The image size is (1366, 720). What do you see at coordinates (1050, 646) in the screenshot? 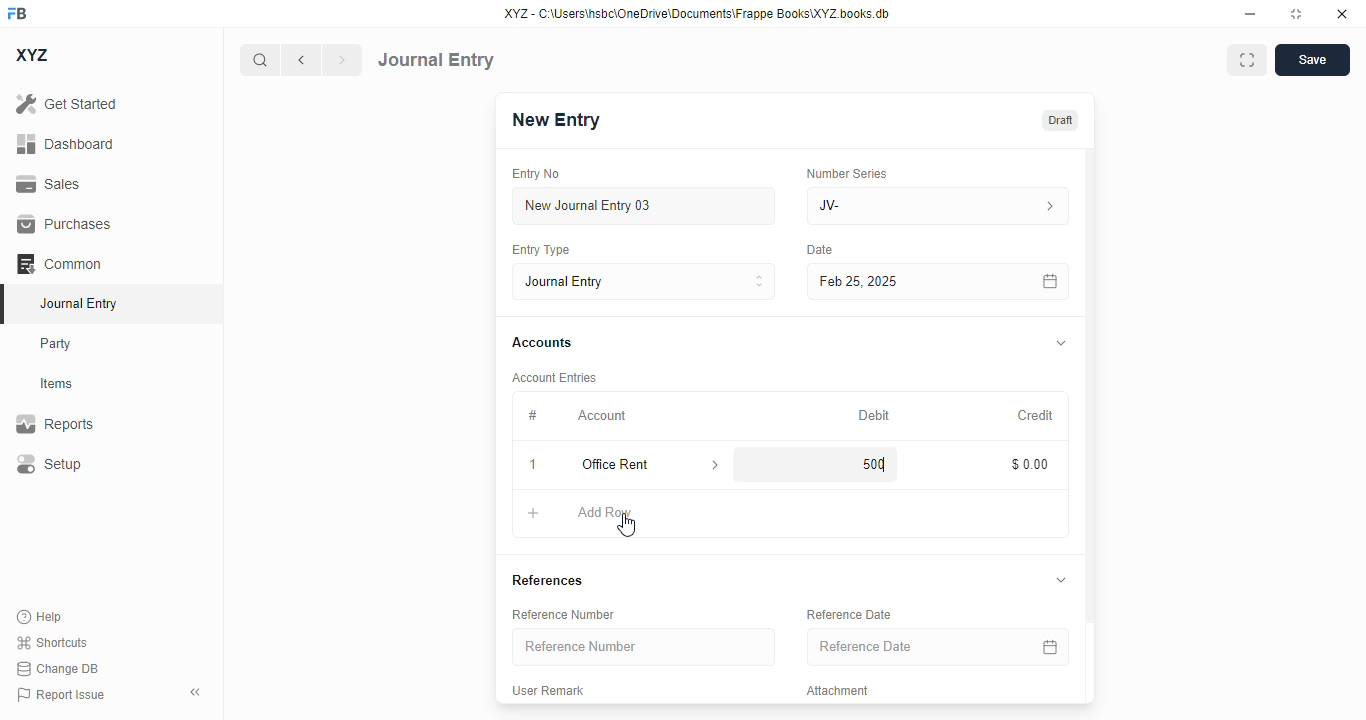
I see `calendar icon` at bounding box center [1050, 646].